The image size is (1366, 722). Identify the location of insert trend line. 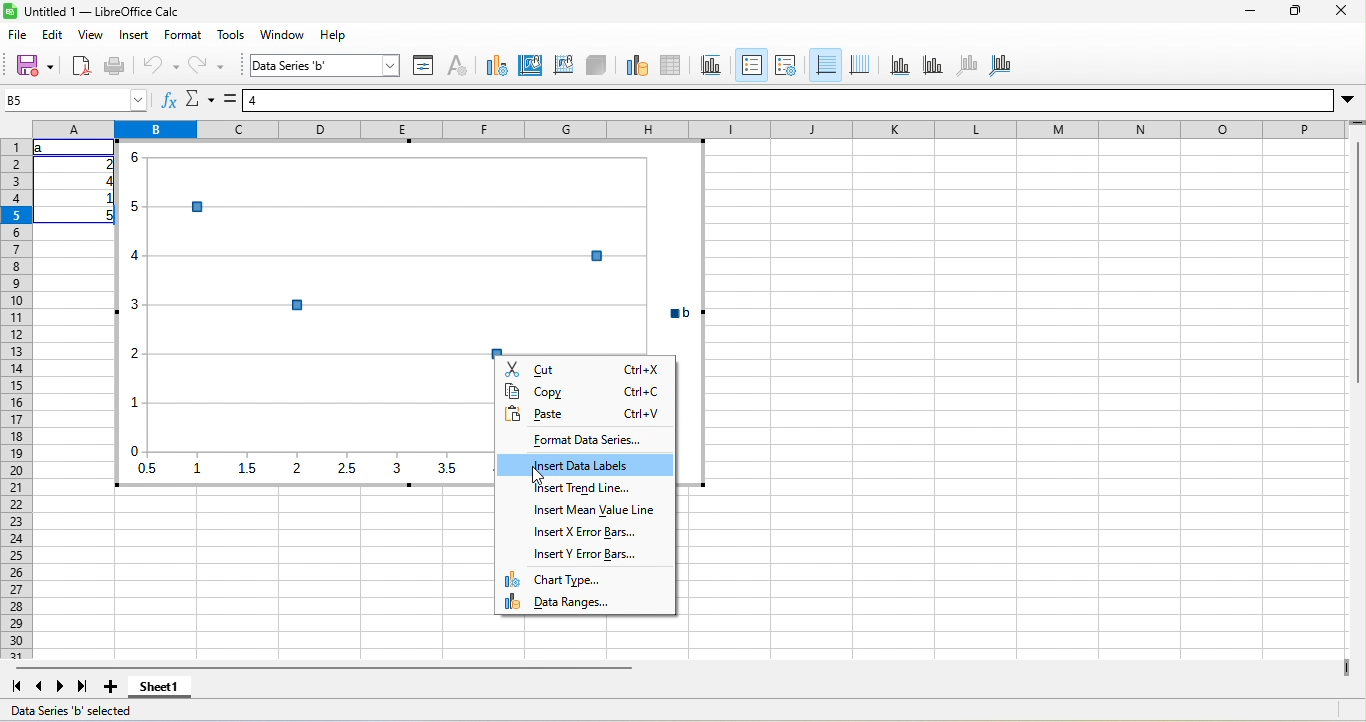
(584, 488).